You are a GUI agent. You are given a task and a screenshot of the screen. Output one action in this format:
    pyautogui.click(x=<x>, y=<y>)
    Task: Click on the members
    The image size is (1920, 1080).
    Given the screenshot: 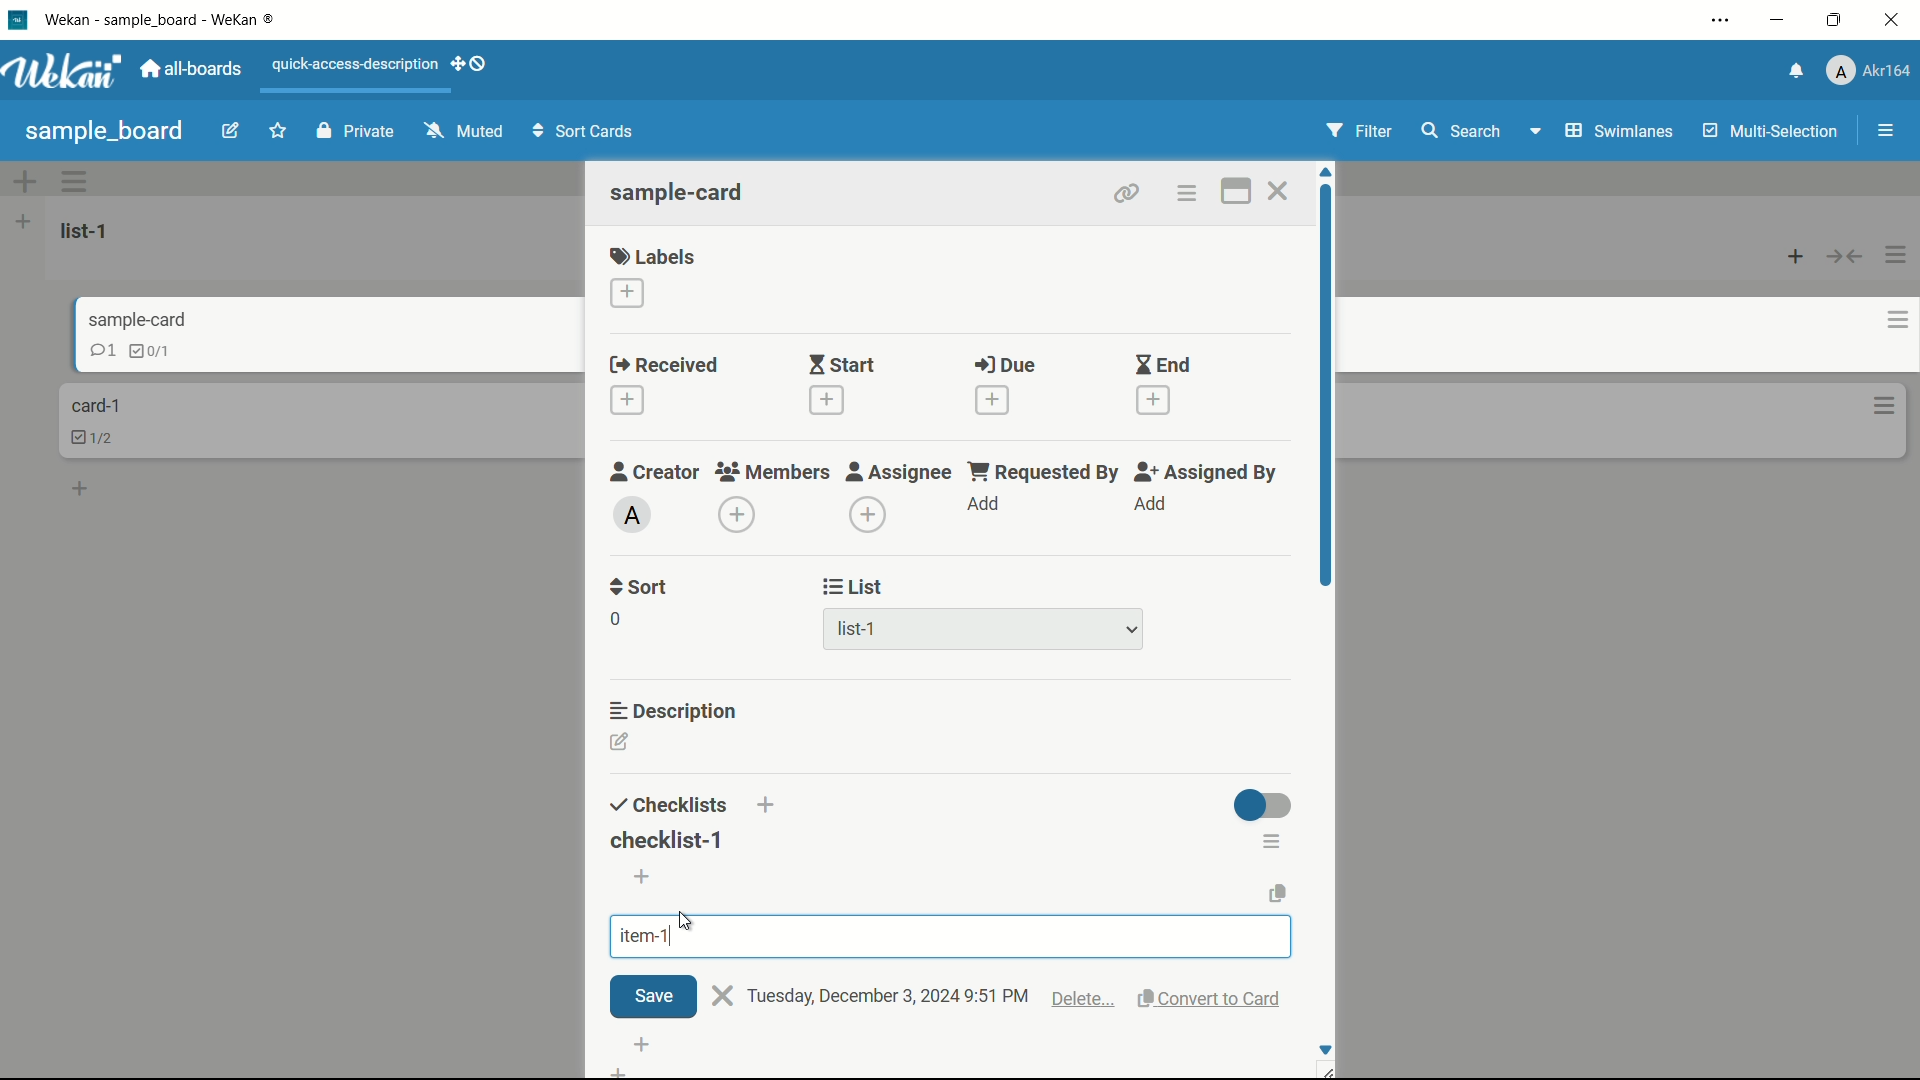 What is the action you would take?
    pyautogui.click(x=770, y=472)
    